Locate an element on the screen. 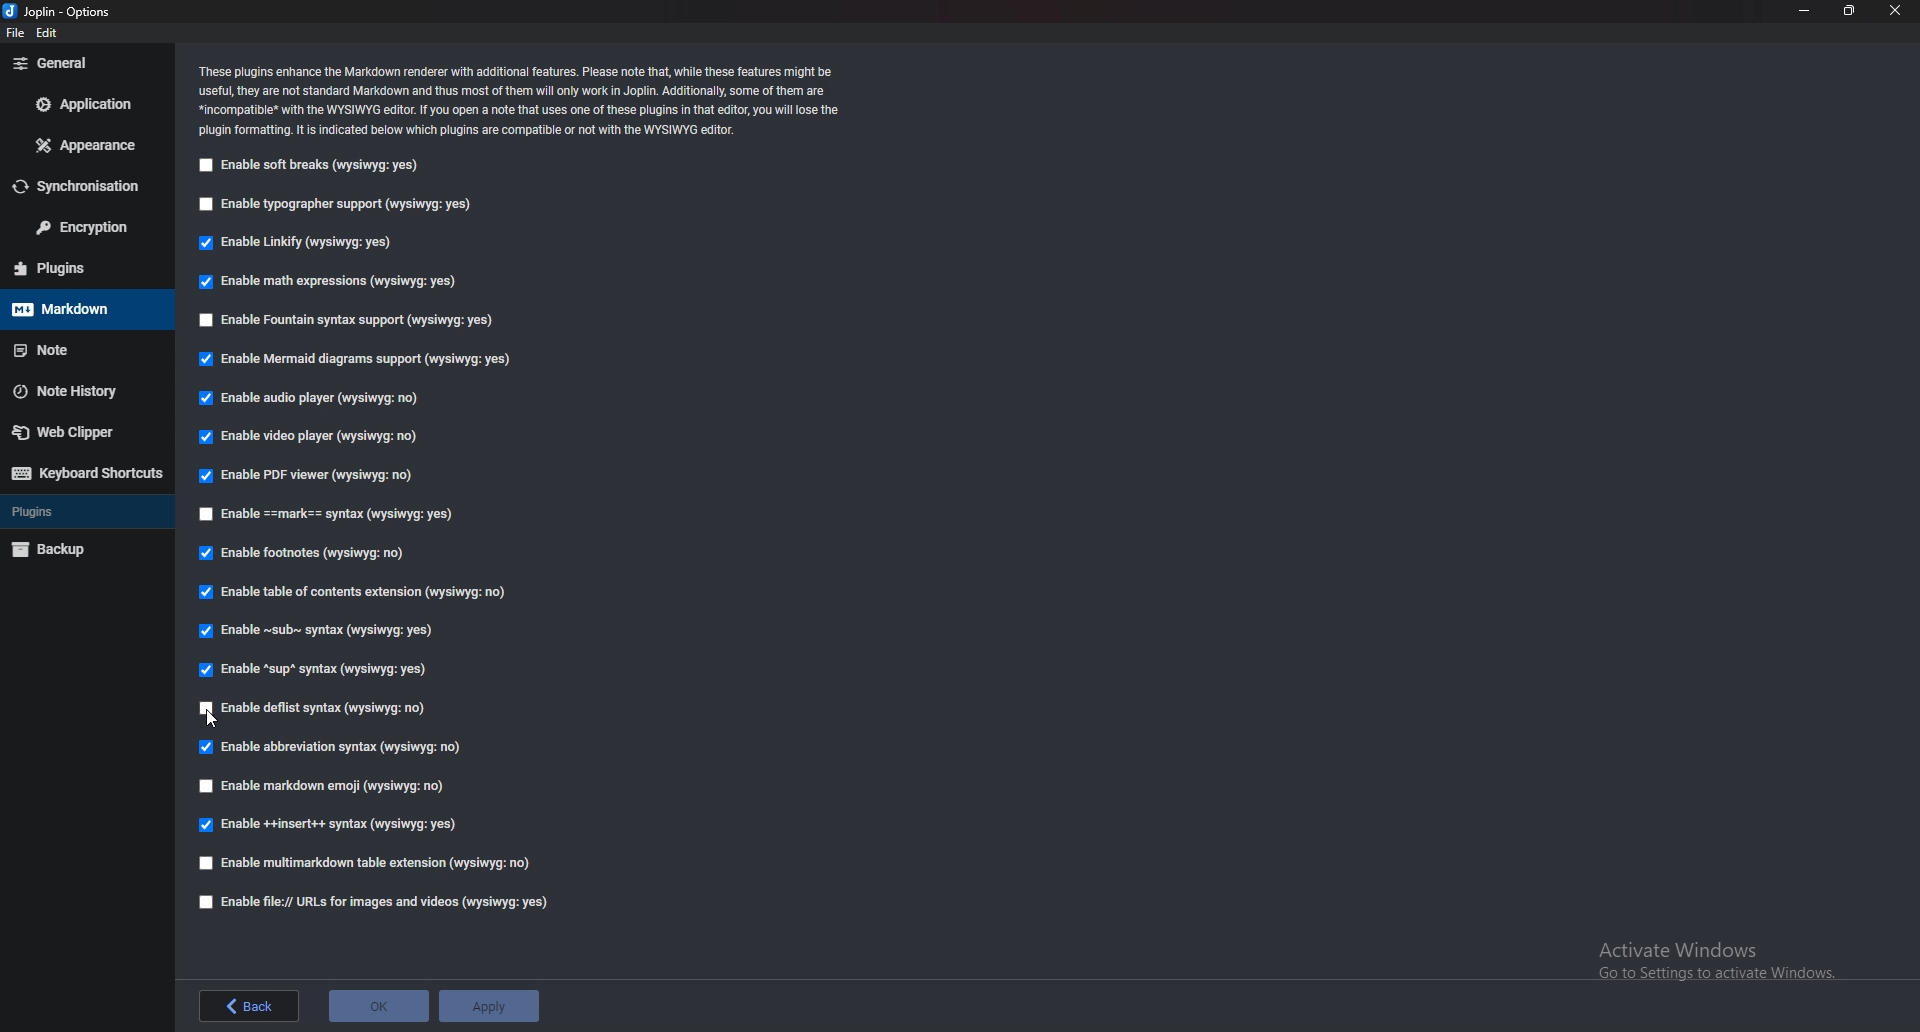 The image size is (1920, 1032). plugins is located at coordinates (81, 268).